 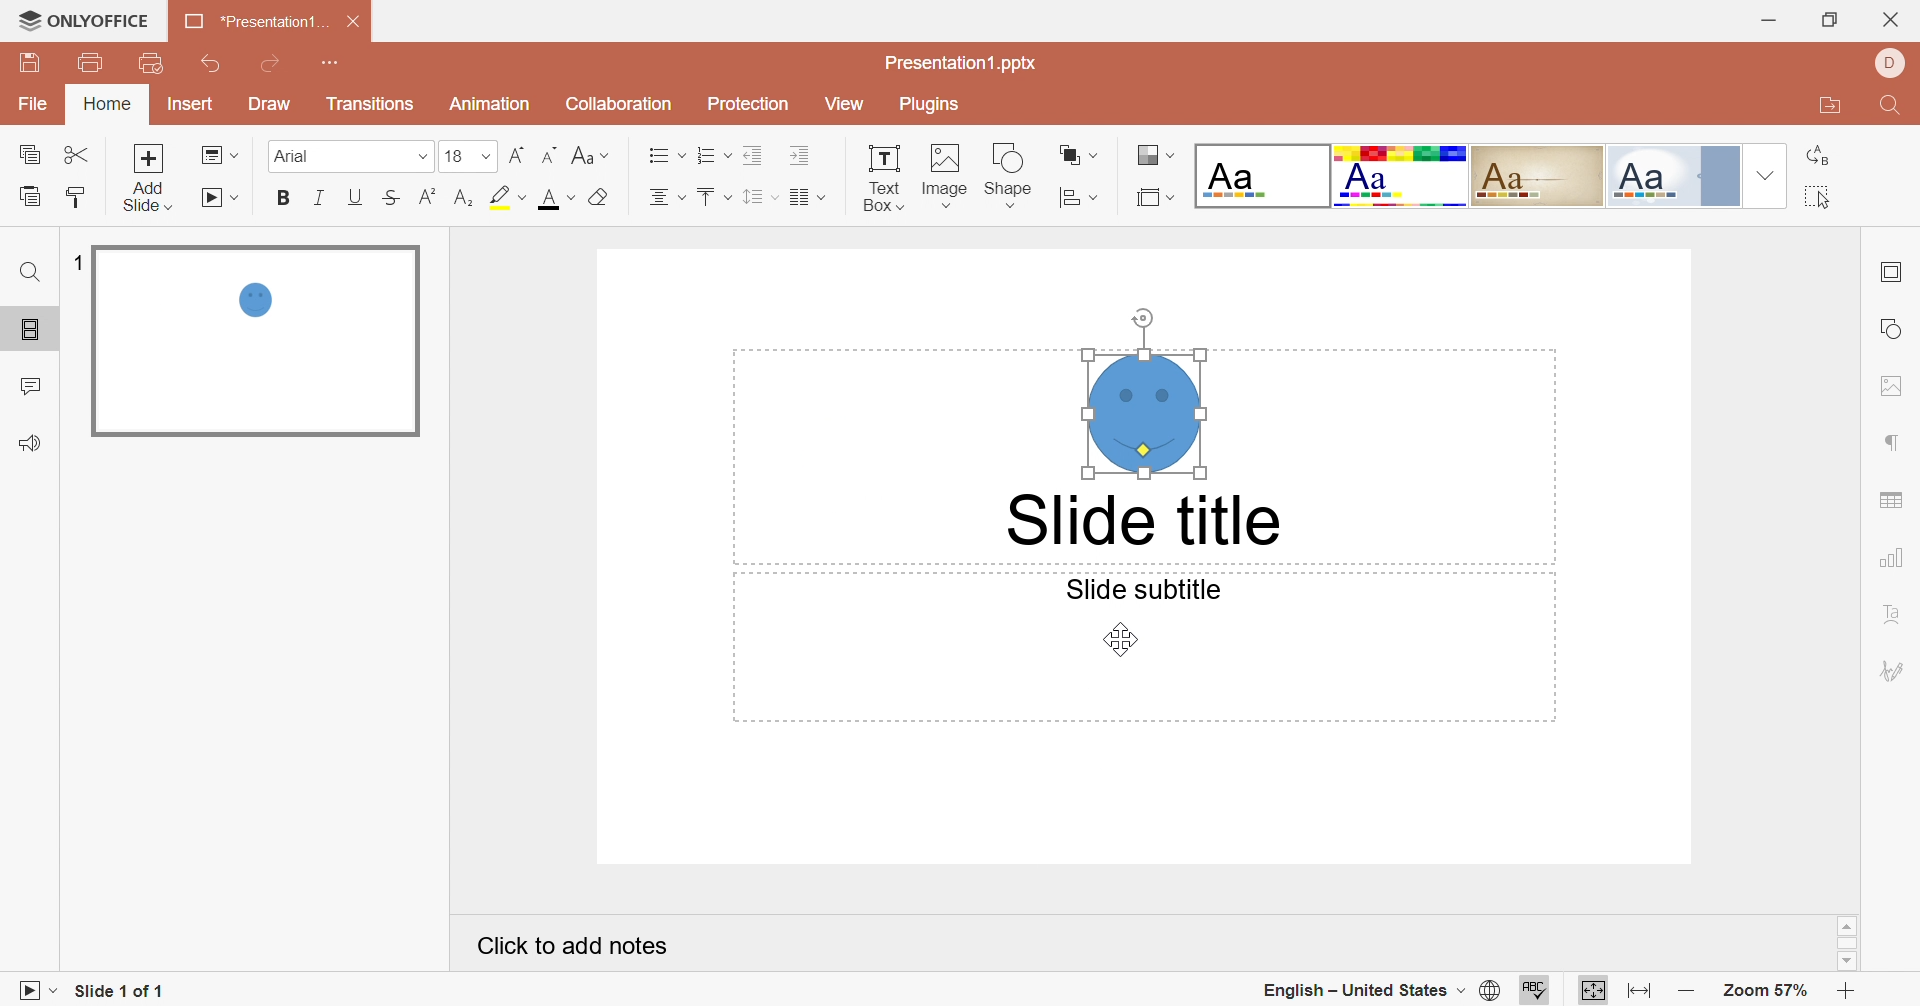 What do you see at coordinates (1147, 522) in the screenshot?
I see `Slide title` at bounding box center [1147, 522].